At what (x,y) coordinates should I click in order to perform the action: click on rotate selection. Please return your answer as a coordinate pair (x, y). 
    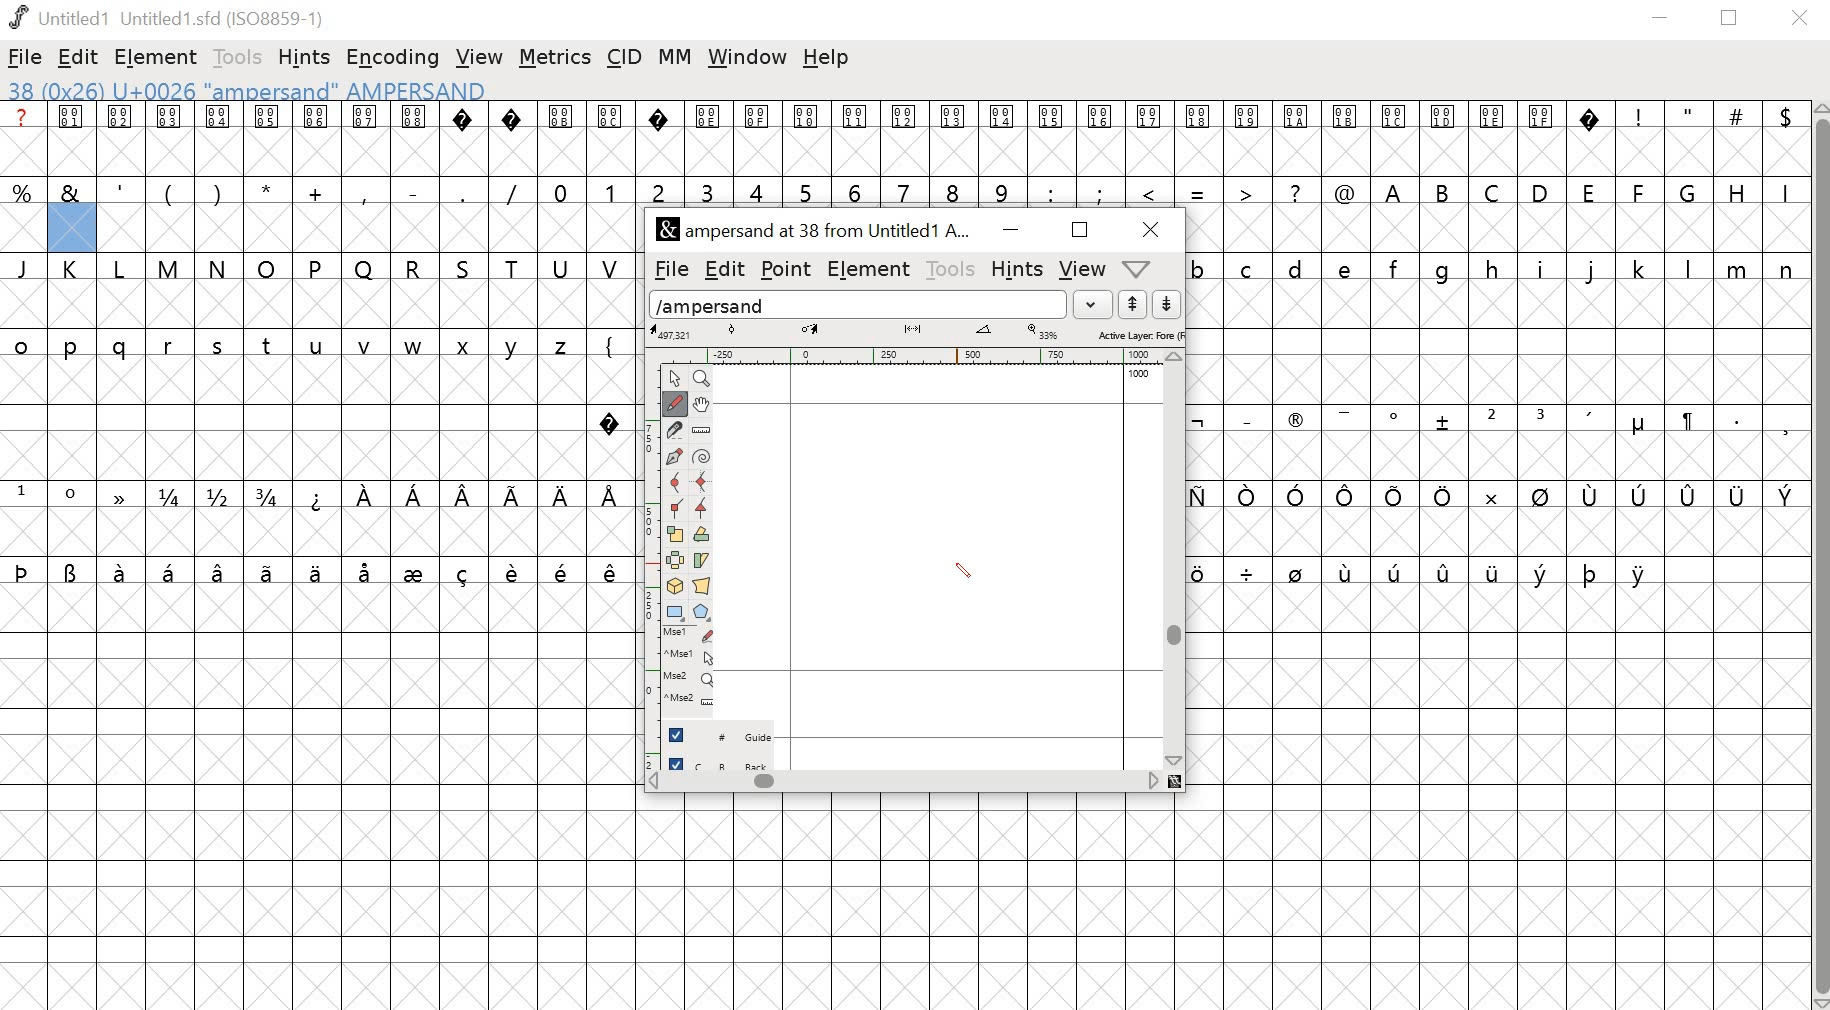
    Looking at the image, I should click on (702, 536).